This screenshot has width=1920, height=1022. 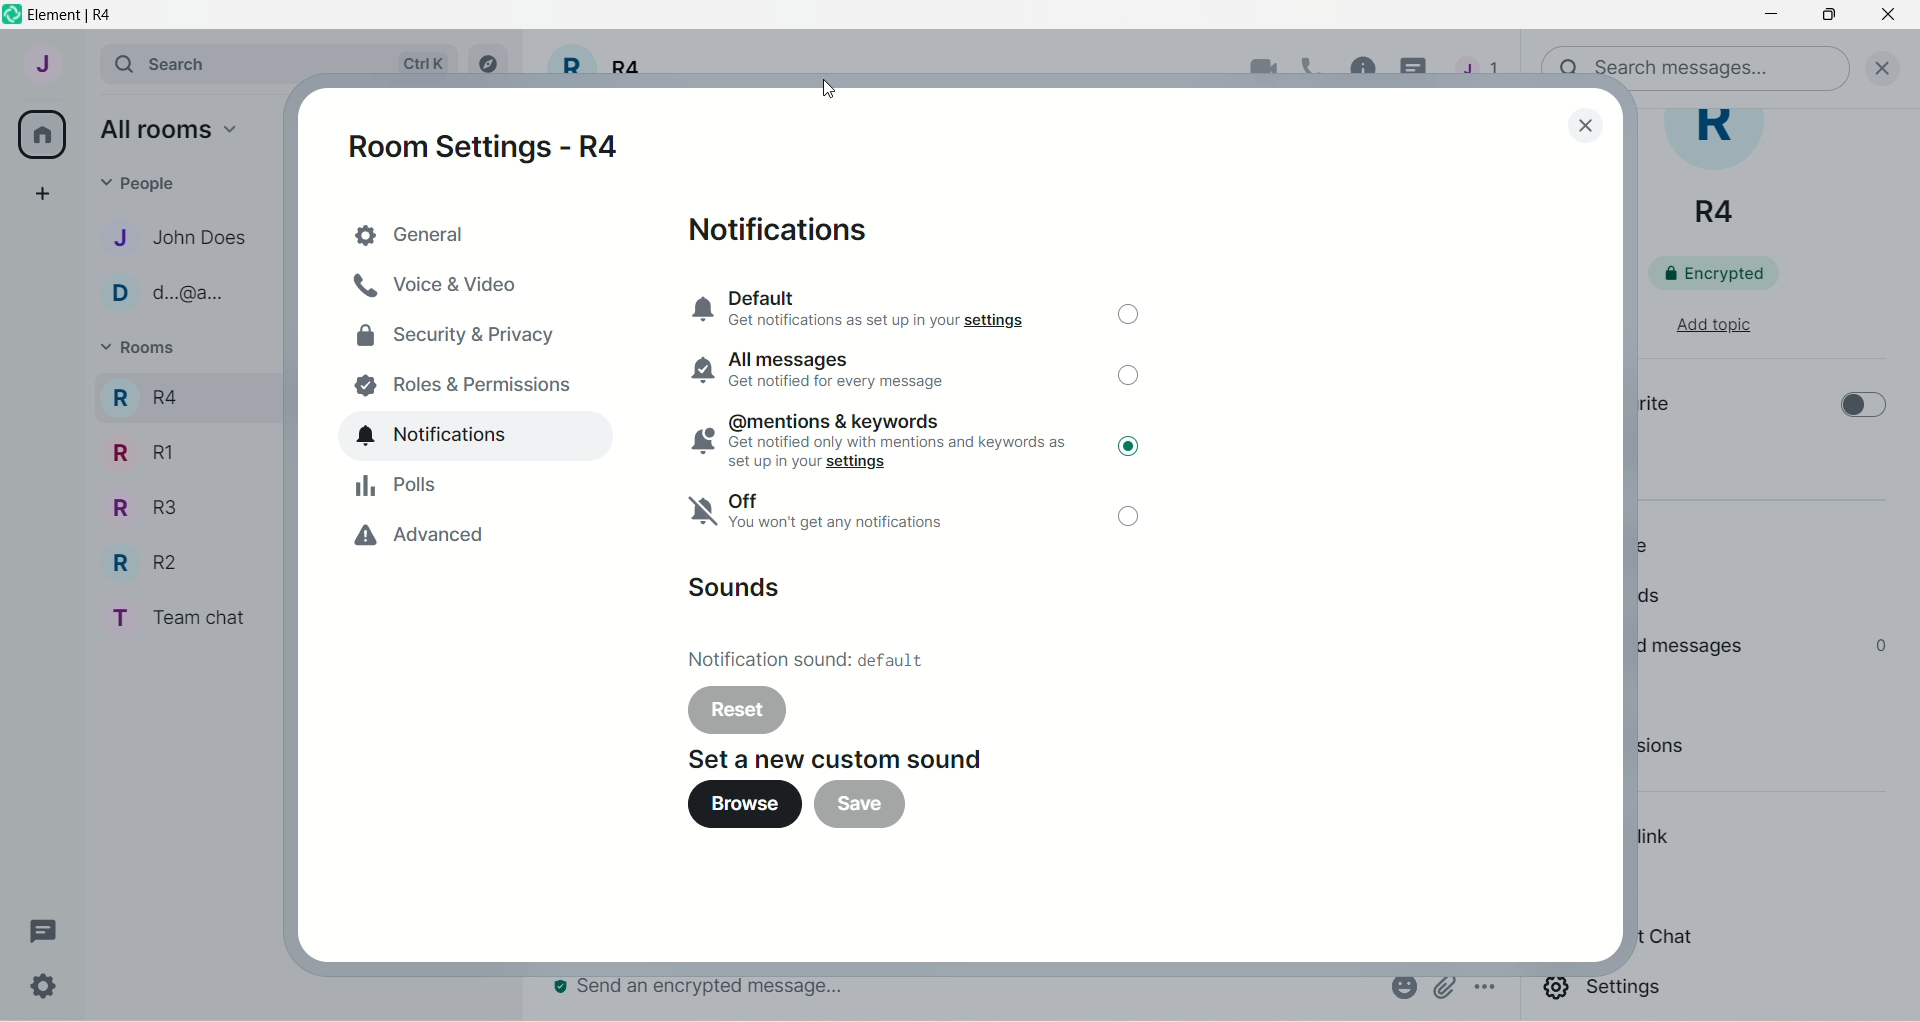 What do you see at coordinates (1833, 16) in the screenshot?
I see `maximize` at bounding box center [1833, 16].